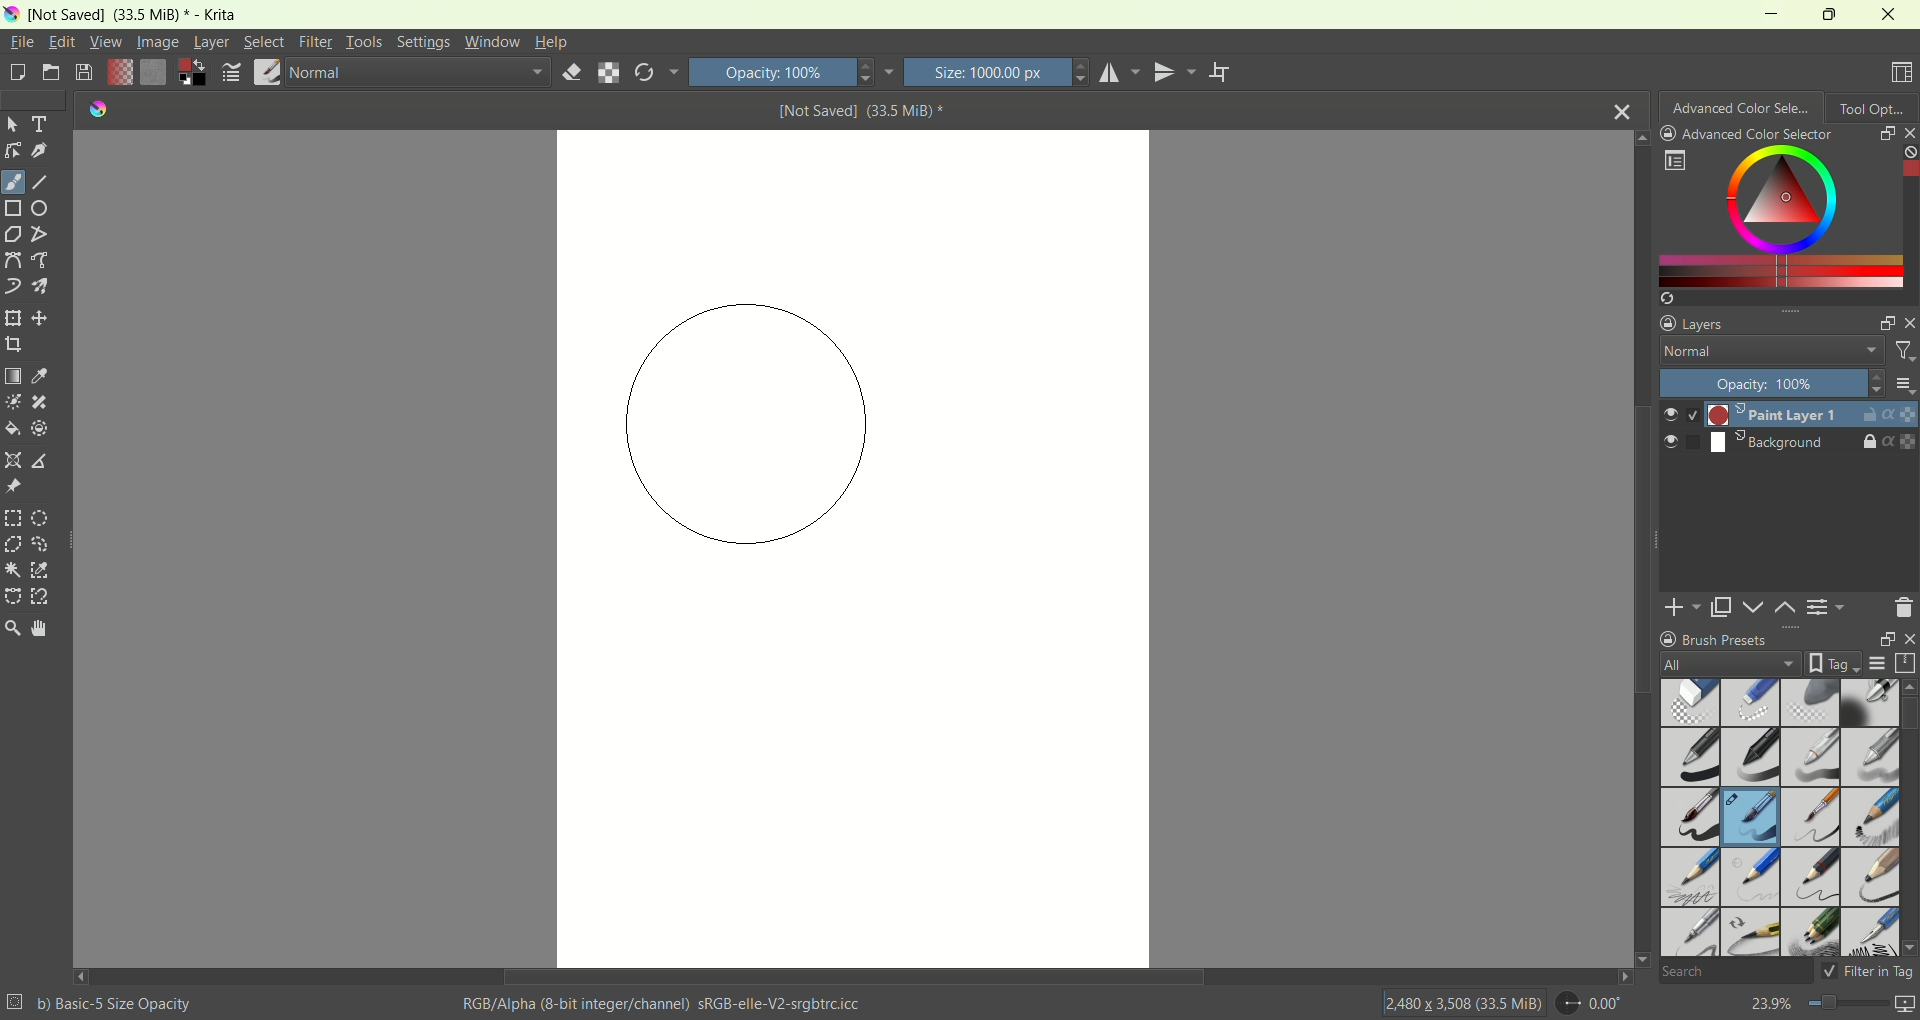 The image size is (1920, 1020). Describe the element at coordinates (790, 72) in the screenshot. I see `Opacity 100%` at that location.